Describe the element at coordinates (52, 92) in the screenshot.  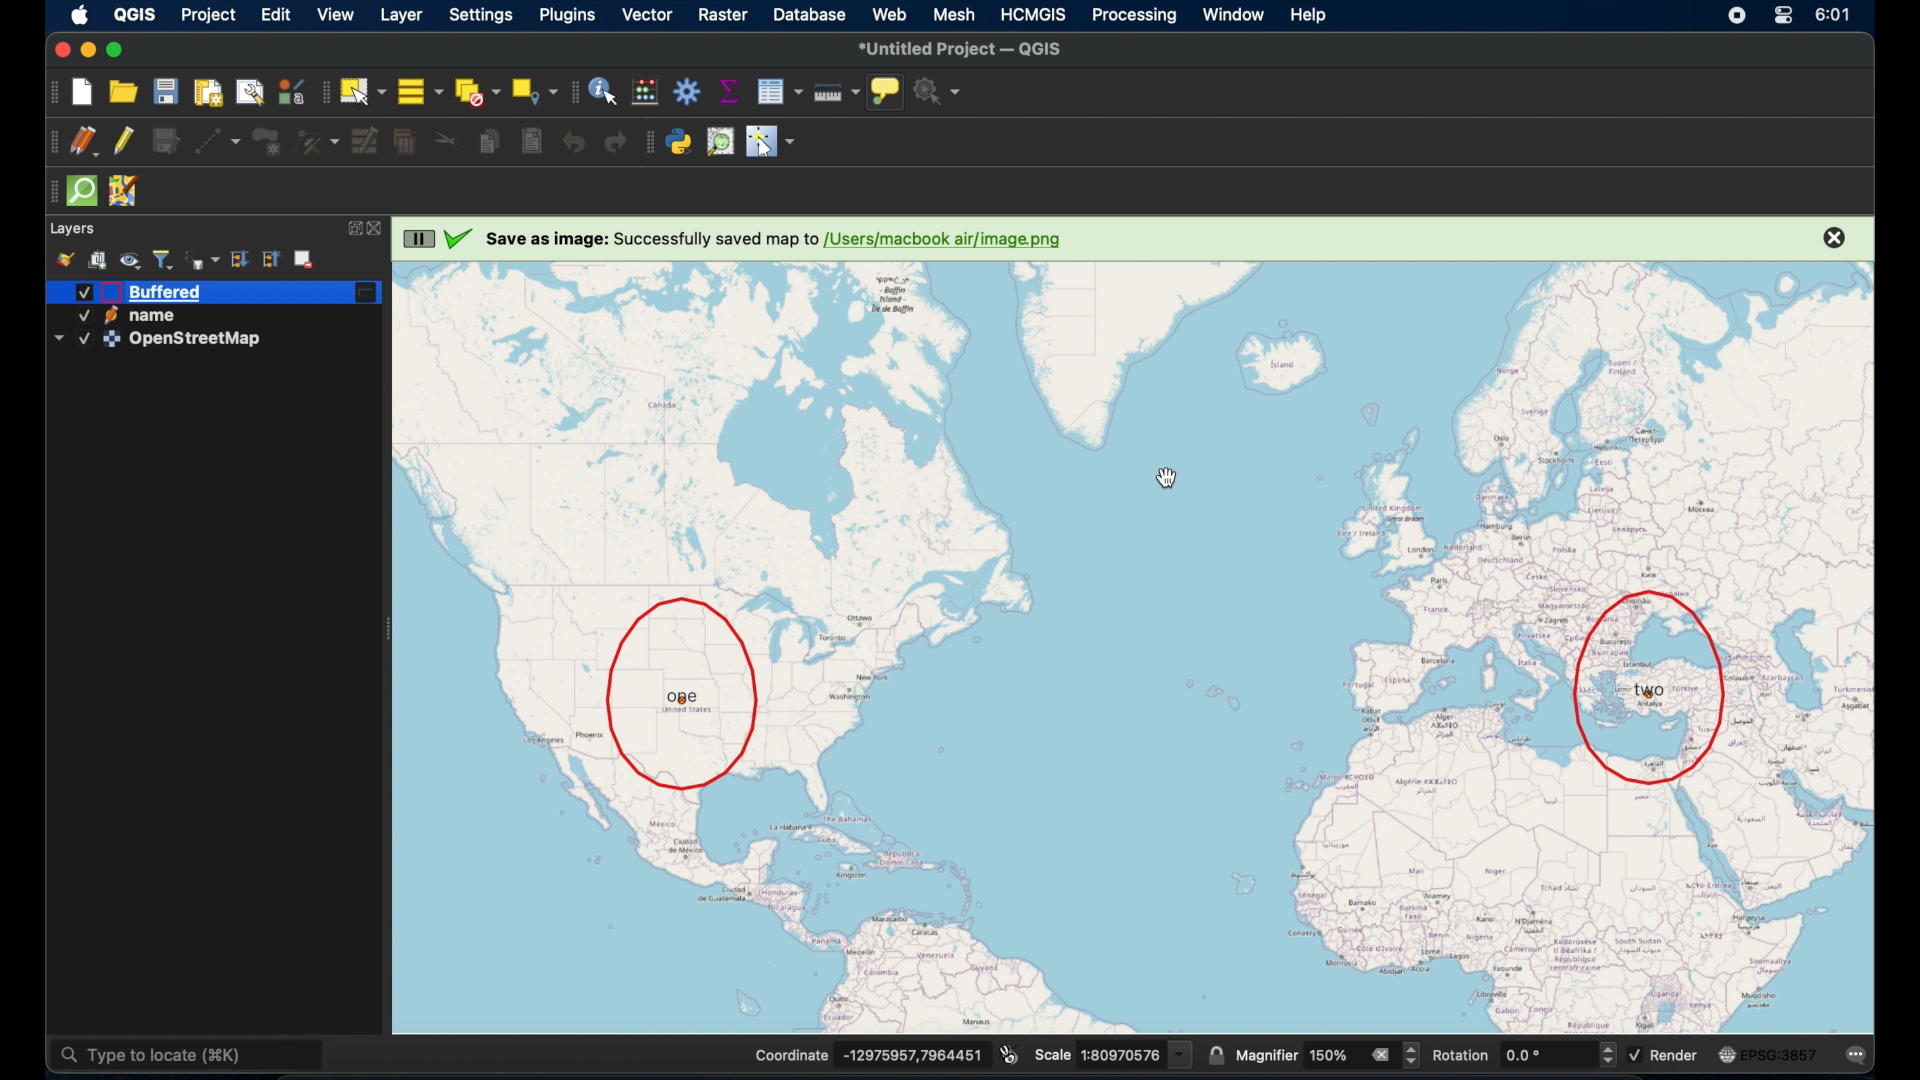
I see `project toolbar` at that location.